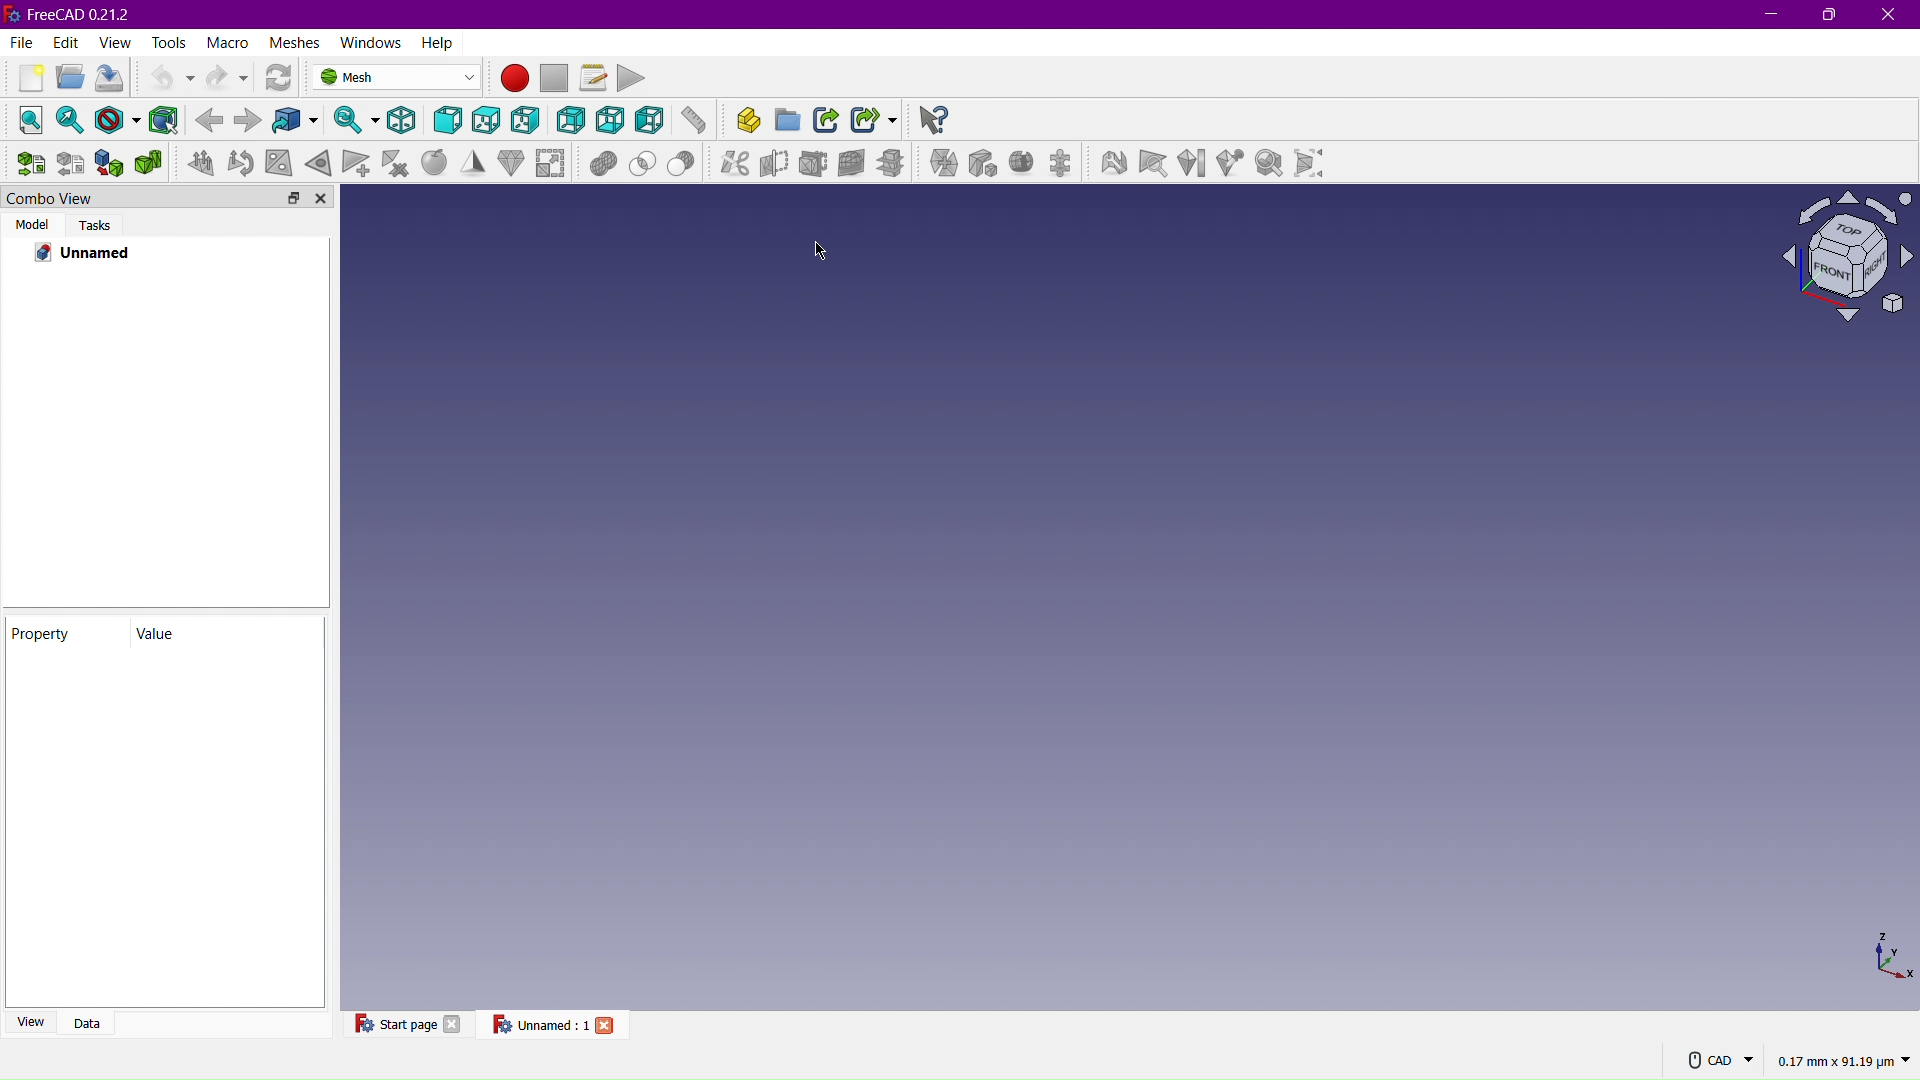 The image size is (1920, 1080). Describe the element at coordinates (604, 162) in the screenshot. I see `Union` at that location.